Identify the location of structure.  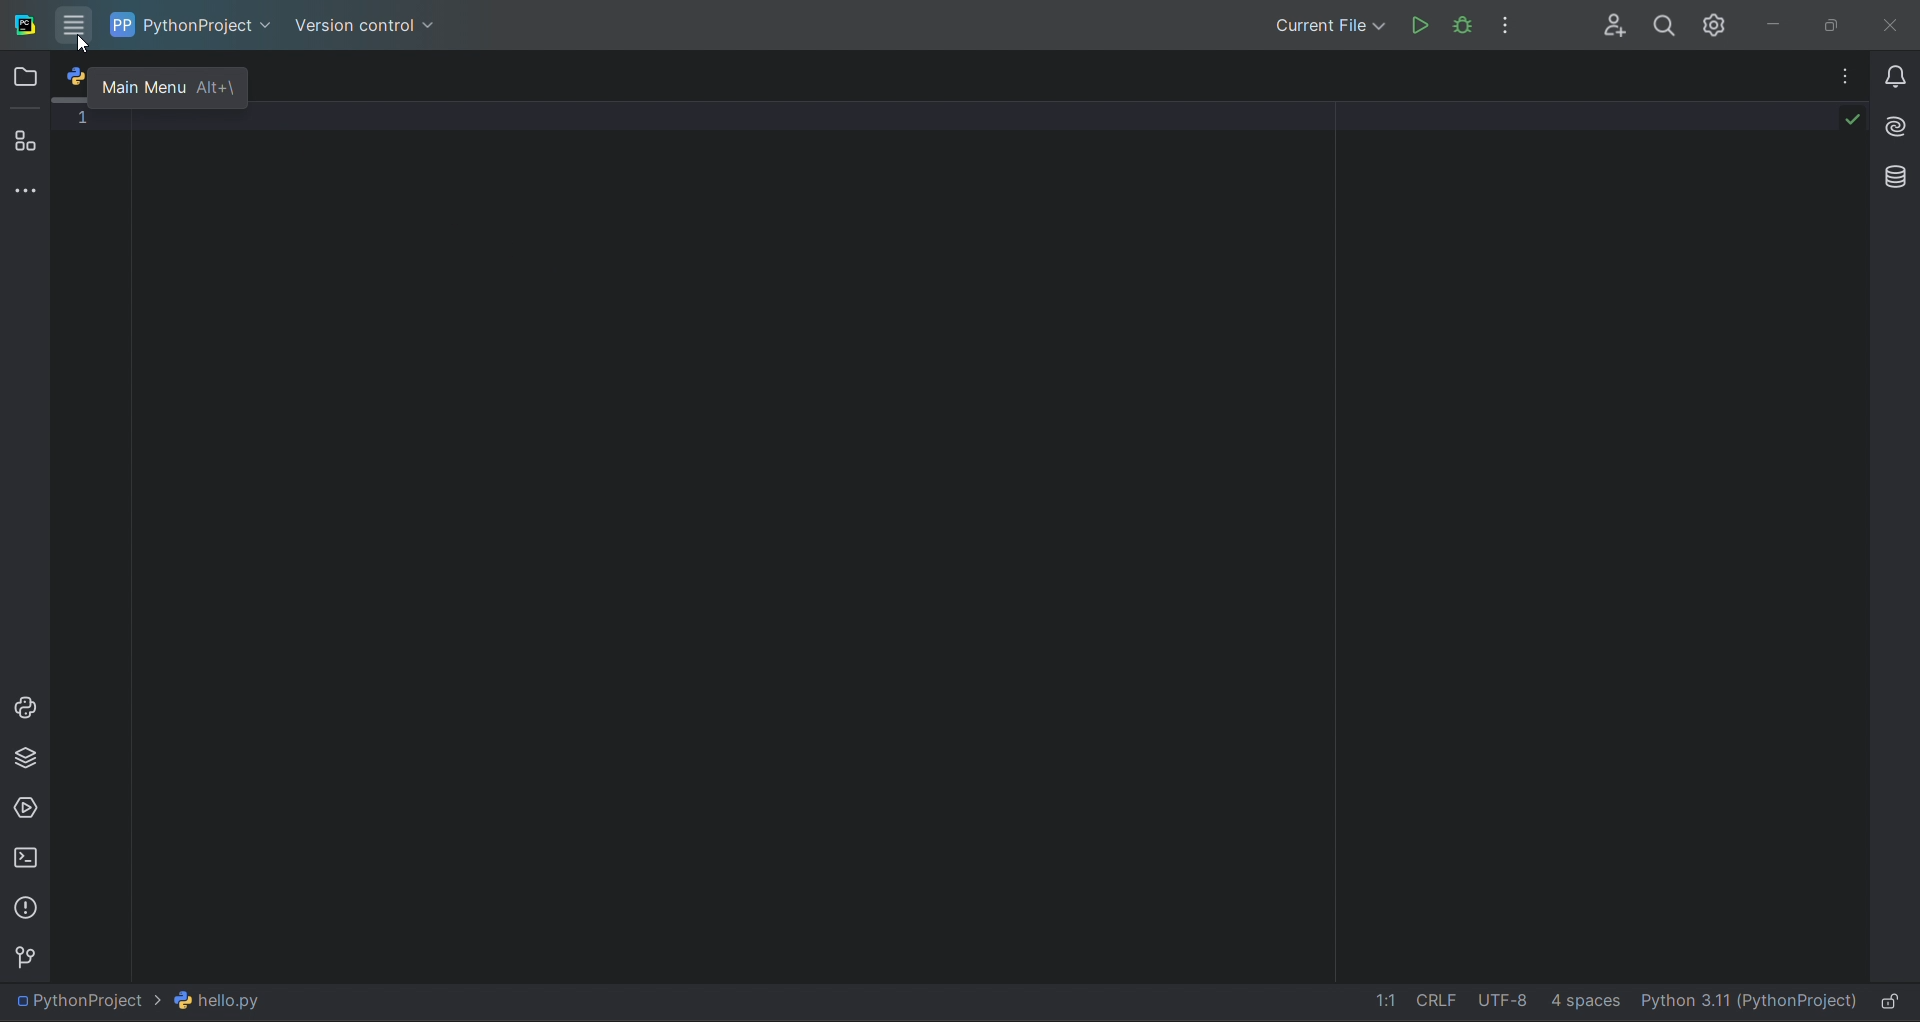
(26, 142).